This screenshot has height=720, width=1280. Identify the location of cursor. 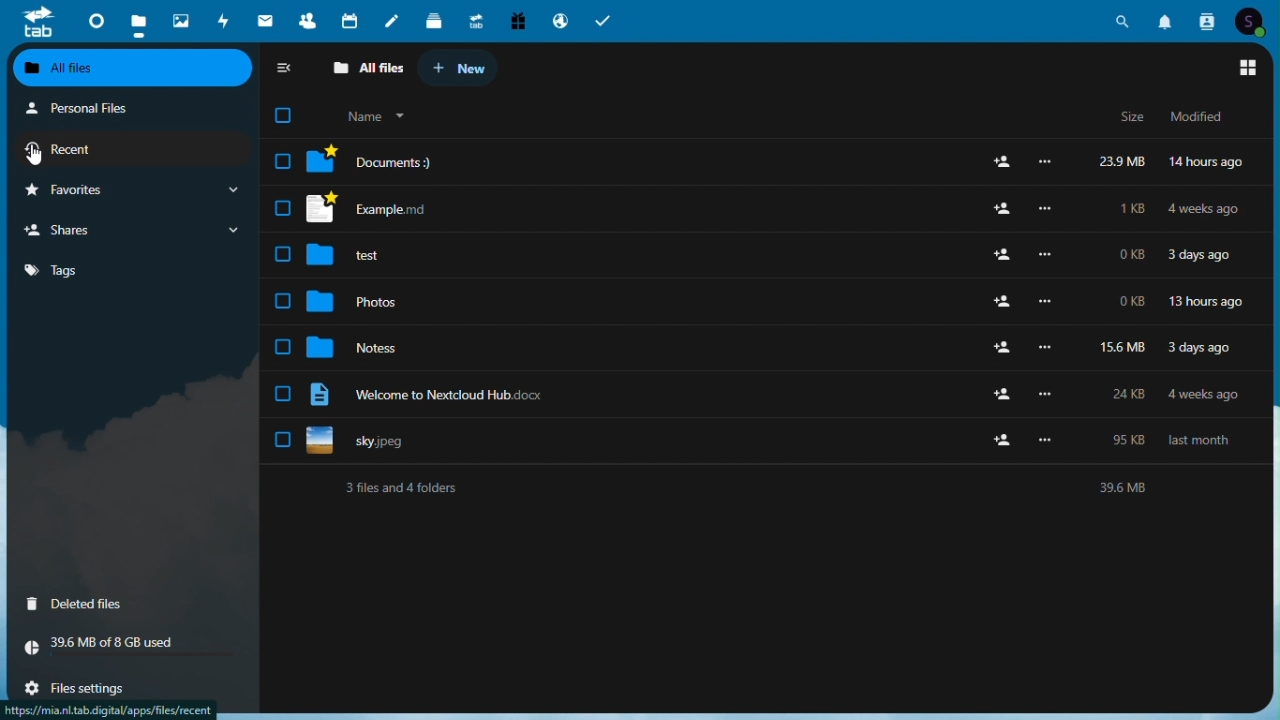
(36, 156).